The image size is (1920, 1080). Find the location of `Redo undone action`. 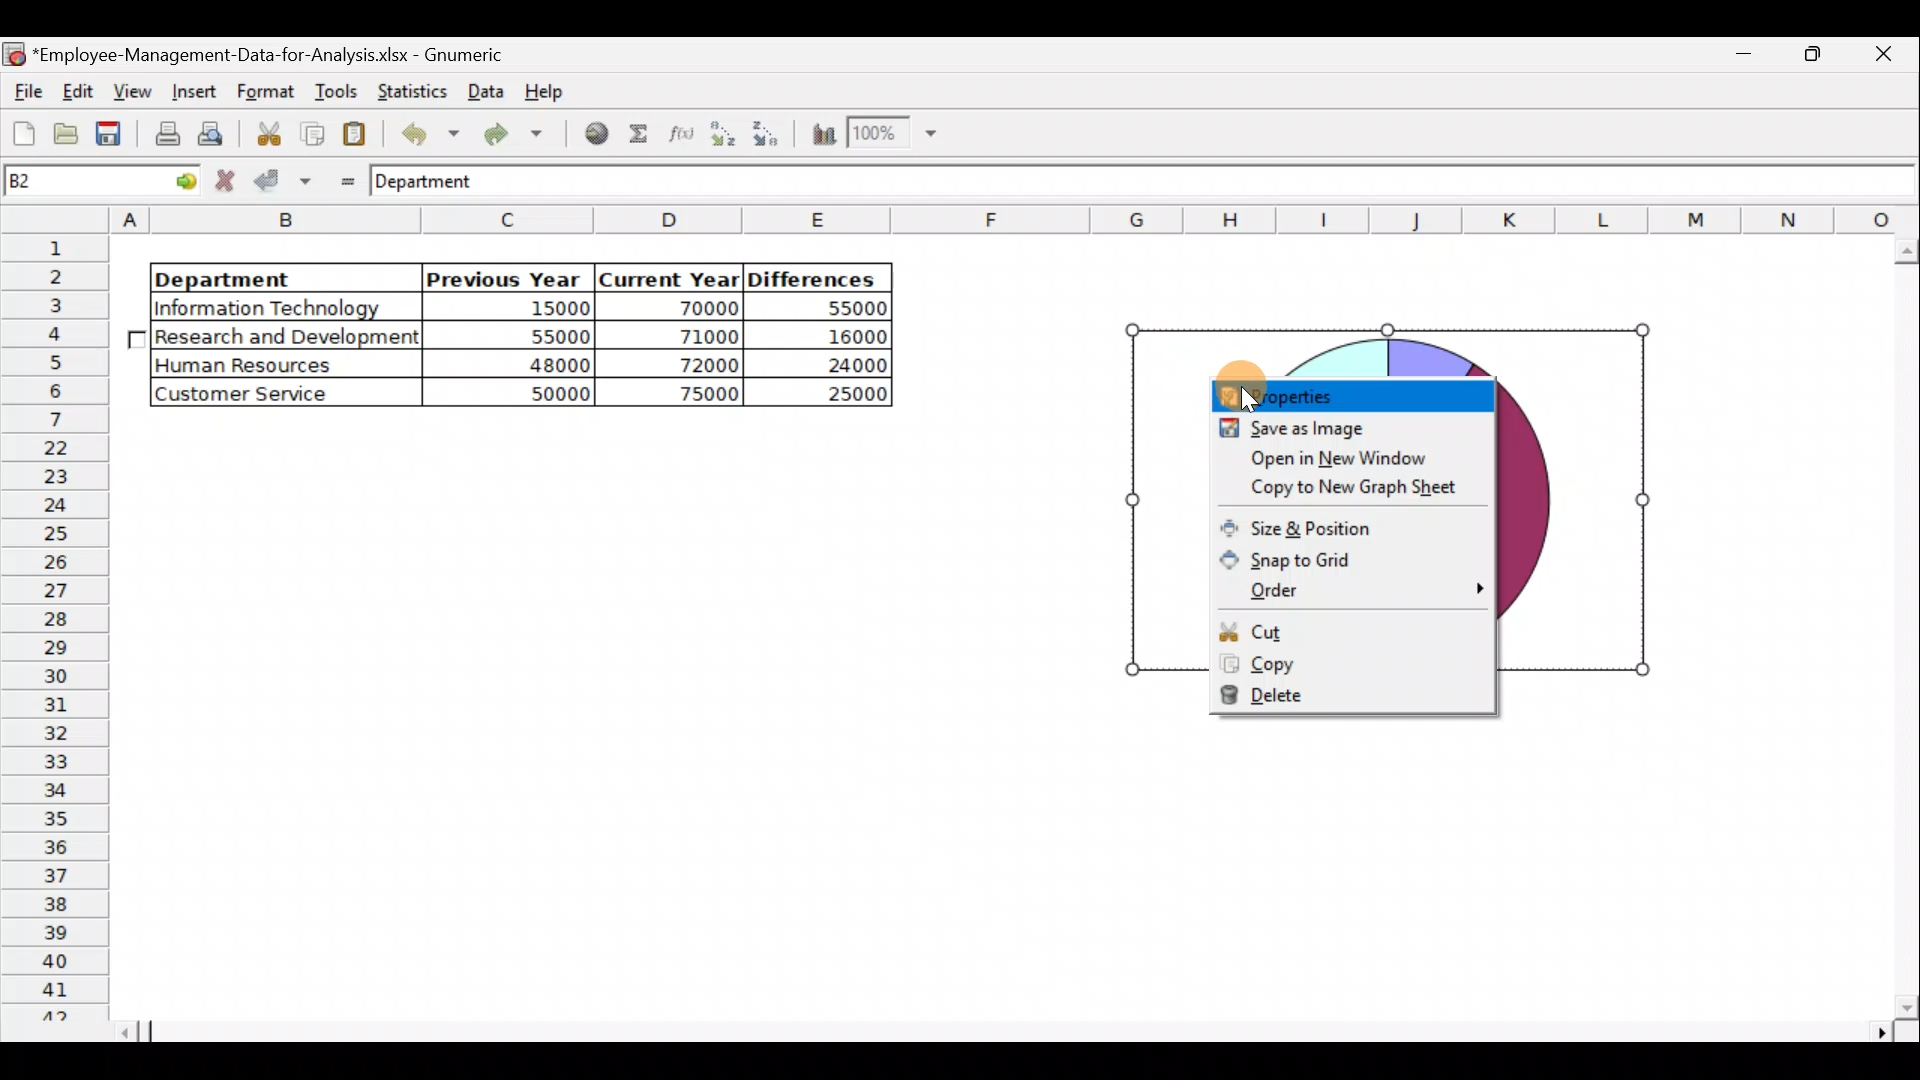

Redo undone action is located at coordinates (520, 134).